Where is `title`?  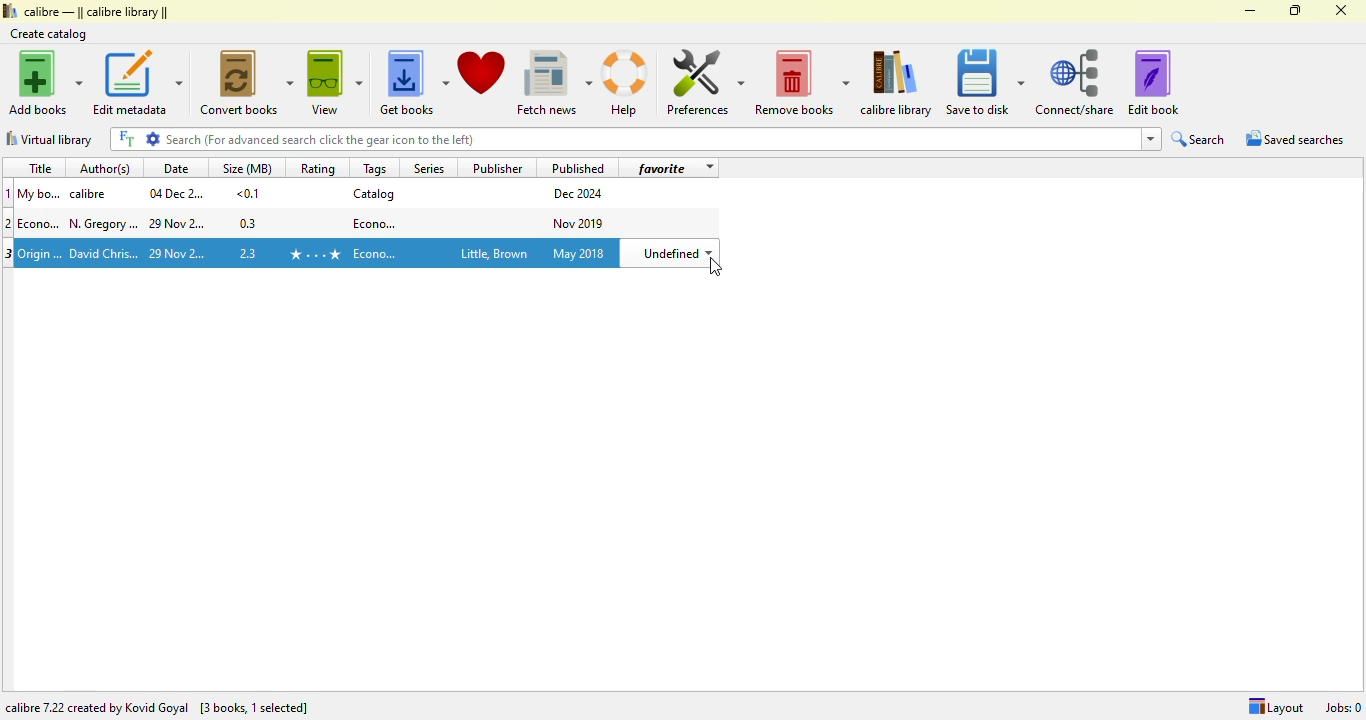 title is located at coordinates (39, 168).